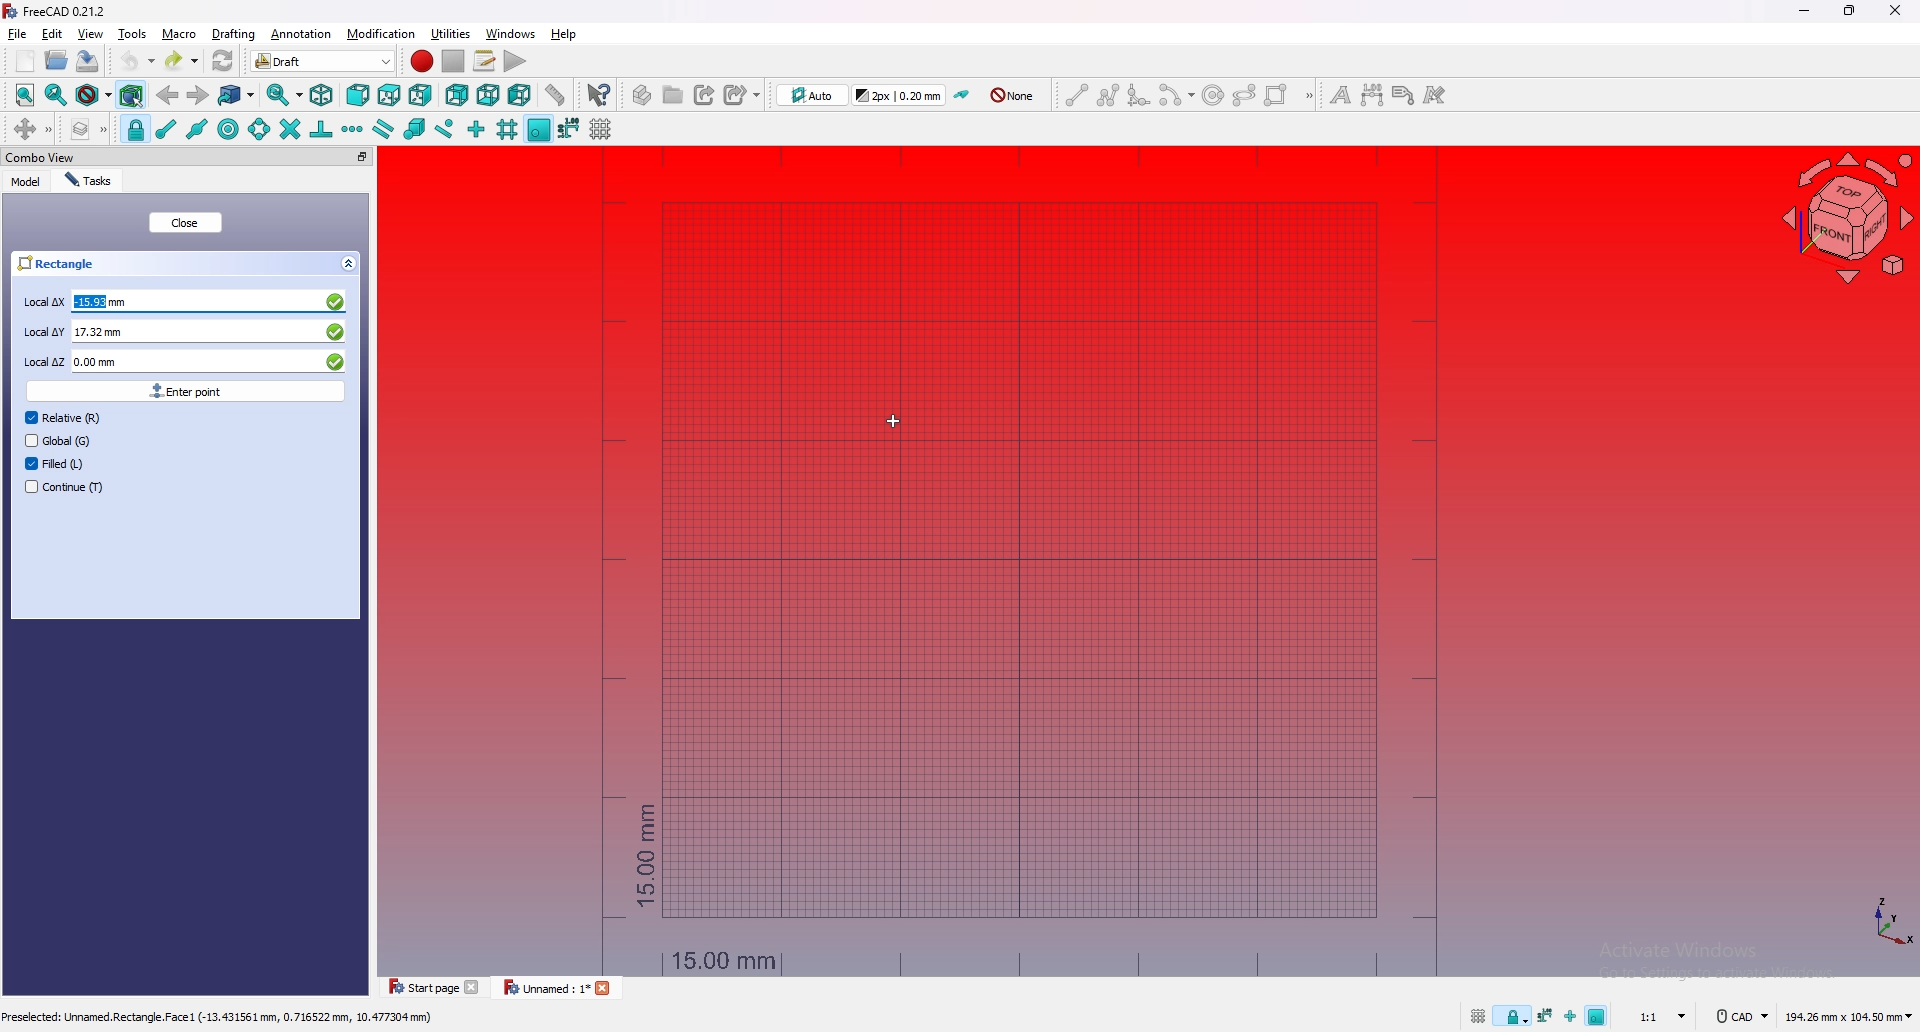 This screenshot has height=1032, width=1920. I want to click on right, so click(420, 96).